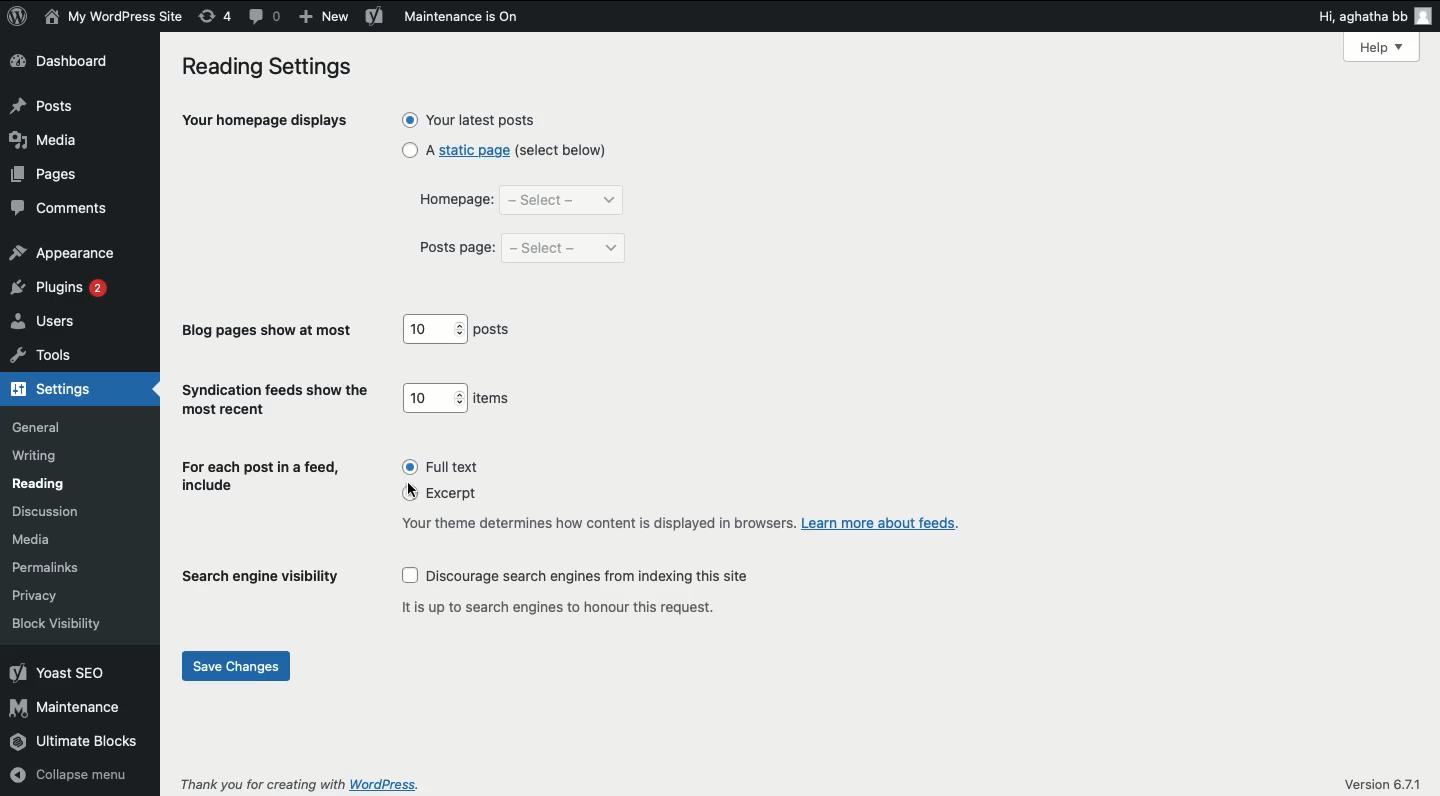 The width and height of the screenshot is (1440, 796). What do you see at coordinates (265, 123) in the screenshot?
I see `your homepage displays` at bounding box center [265, 123].